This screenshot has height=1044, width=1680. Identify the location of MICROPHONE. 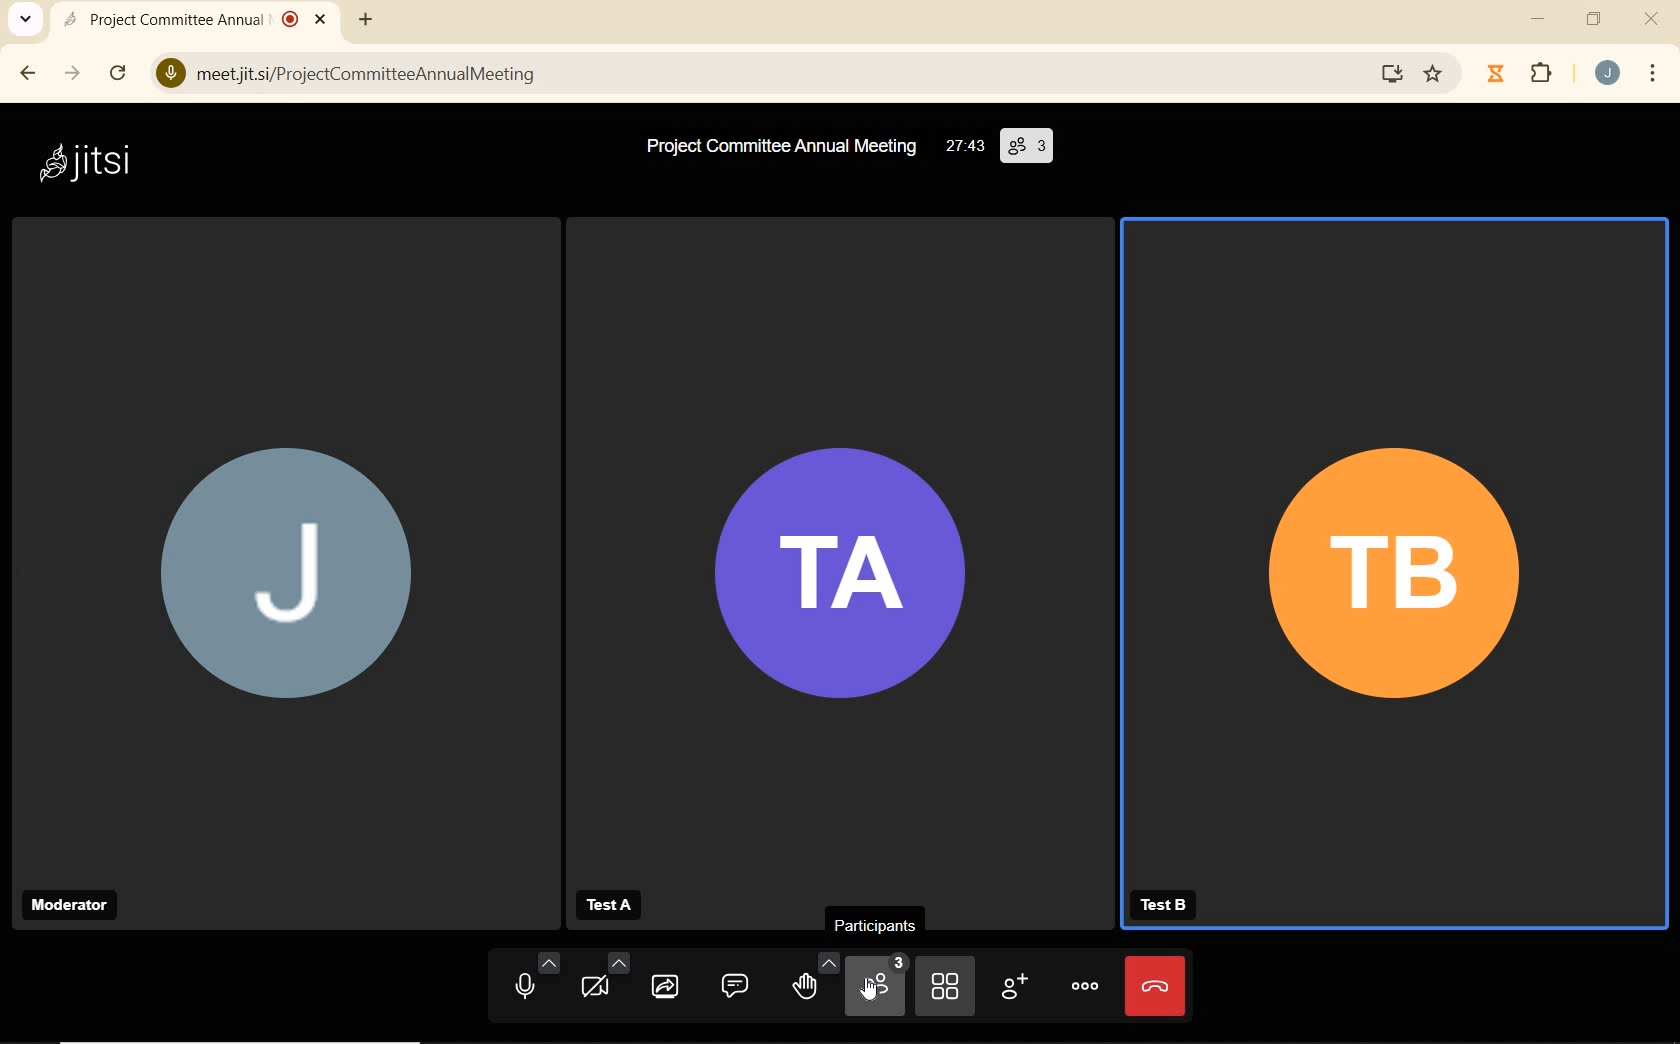
(532, 976).